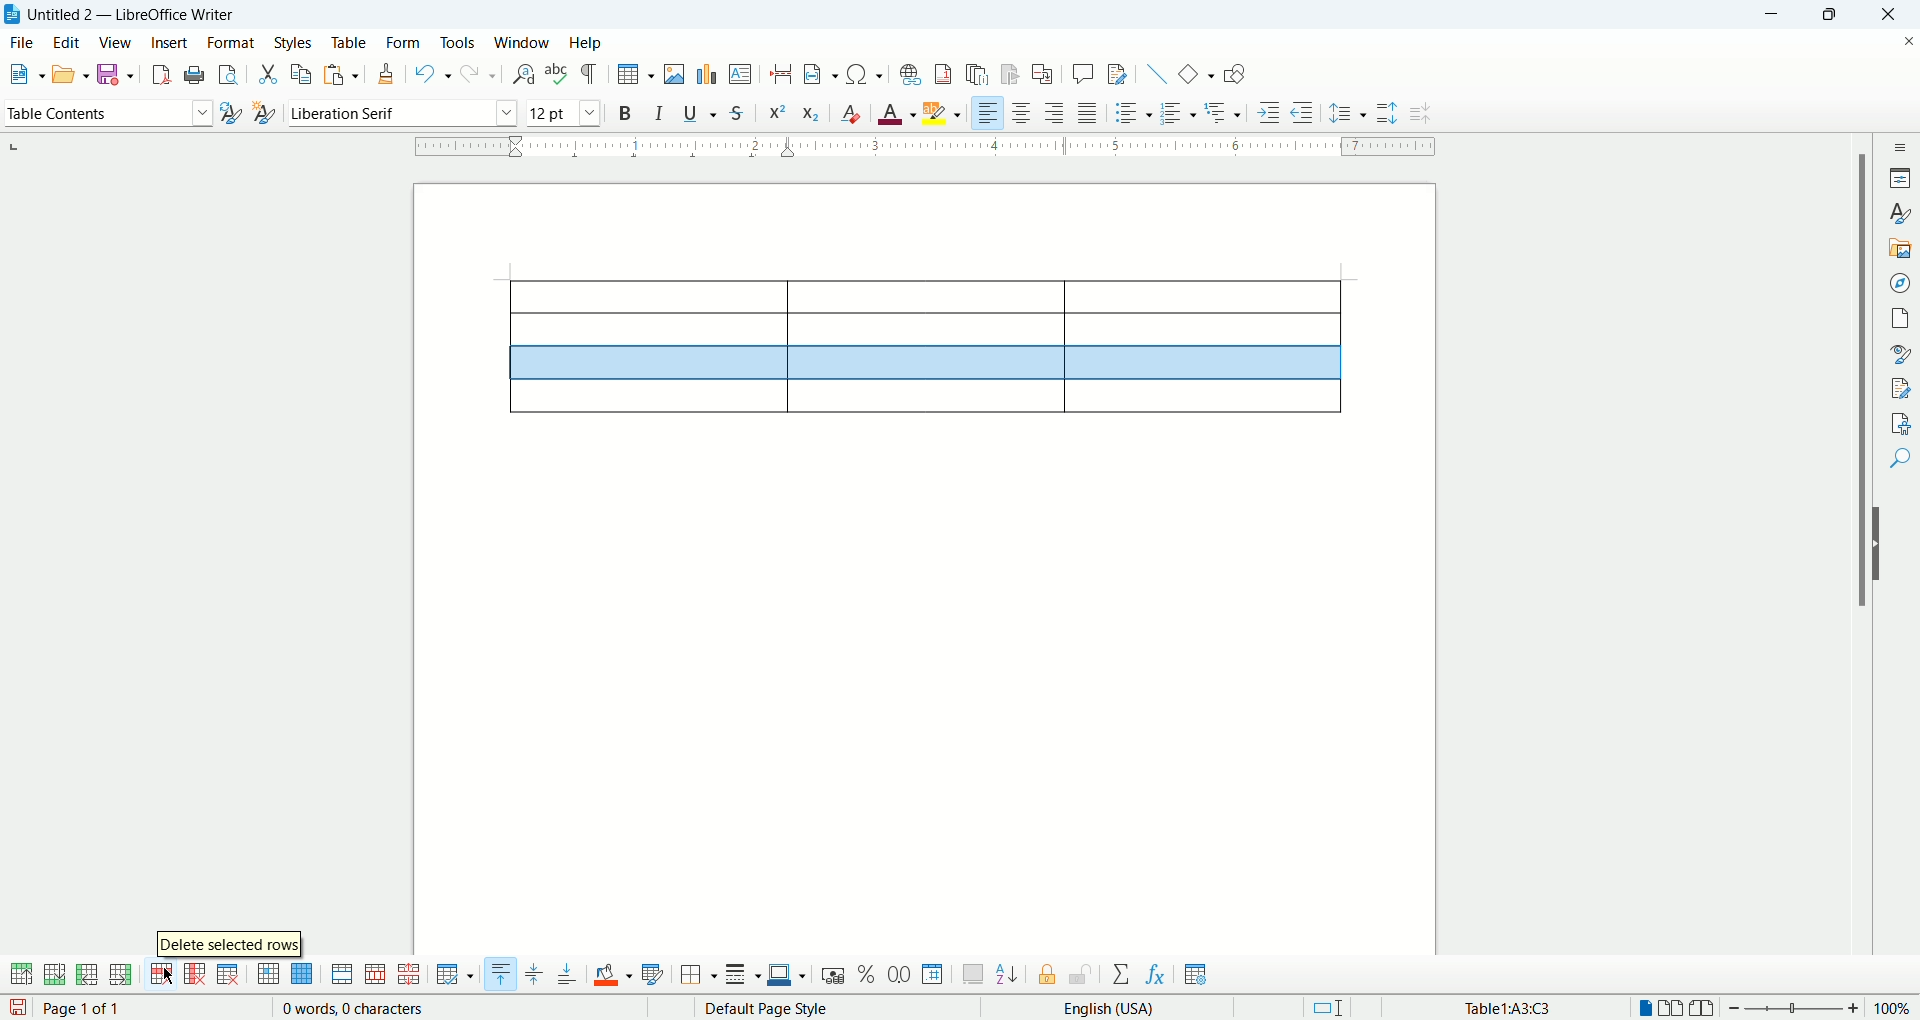  What do you see at coordinates (94, 1008) in the screenshot?
I see `page 1 of 1` at bounding box center [94, 1008].